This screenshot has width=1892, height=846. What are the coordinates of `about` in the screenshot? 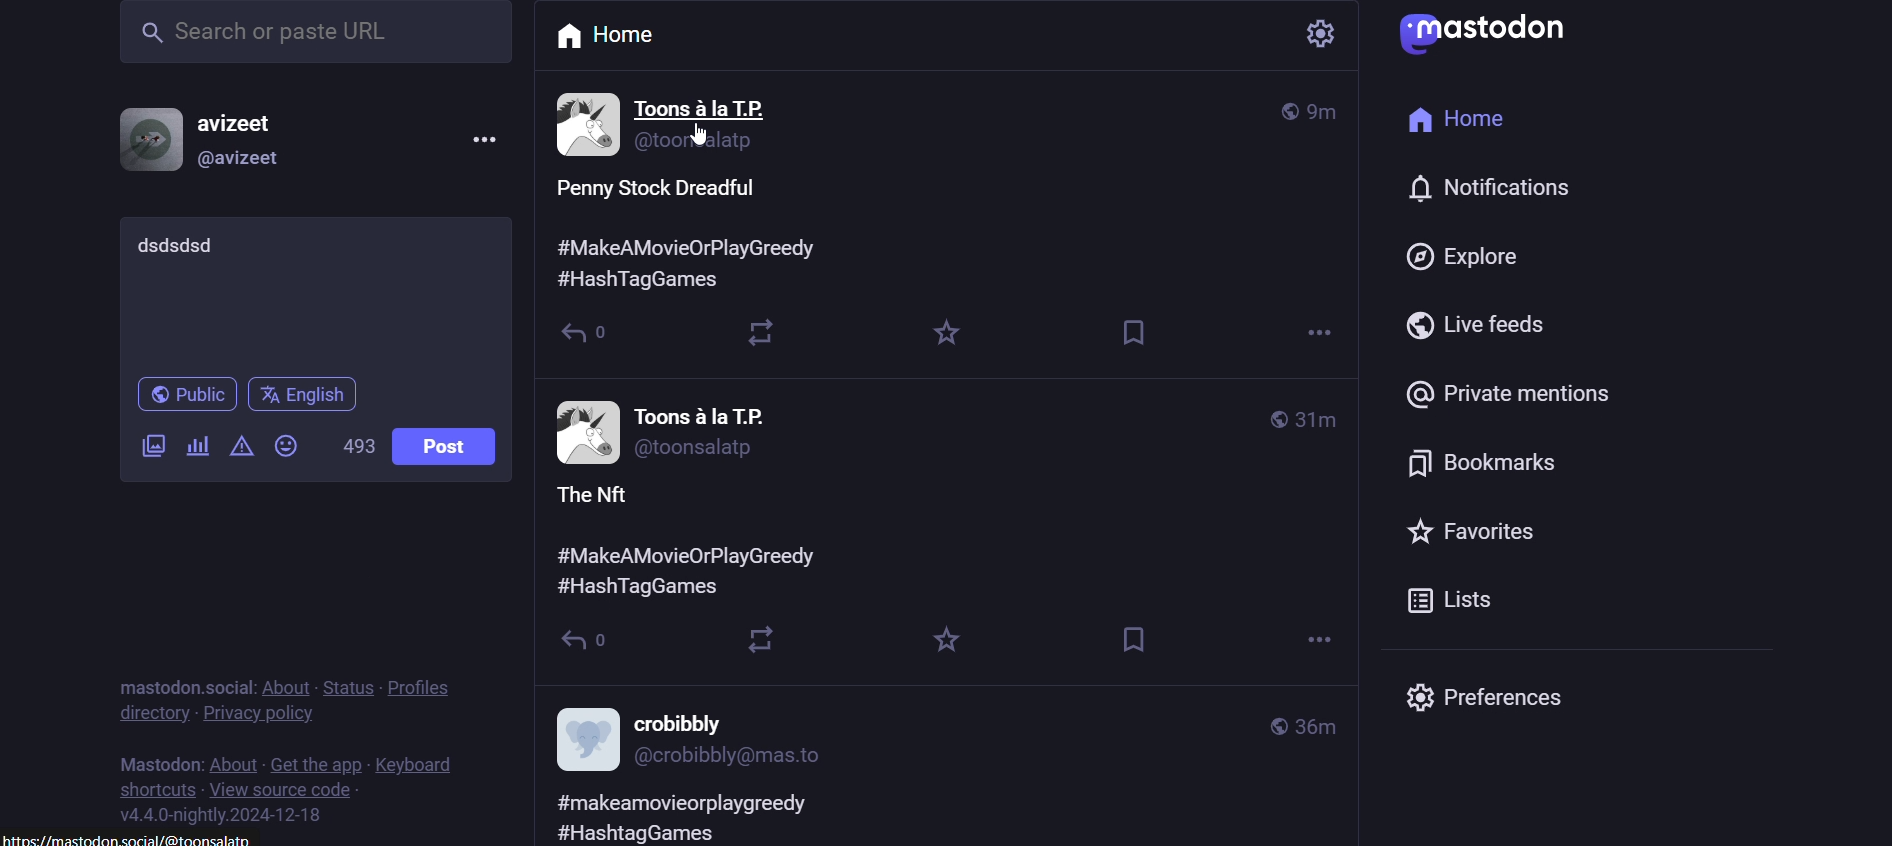 It's located at (285, 679).